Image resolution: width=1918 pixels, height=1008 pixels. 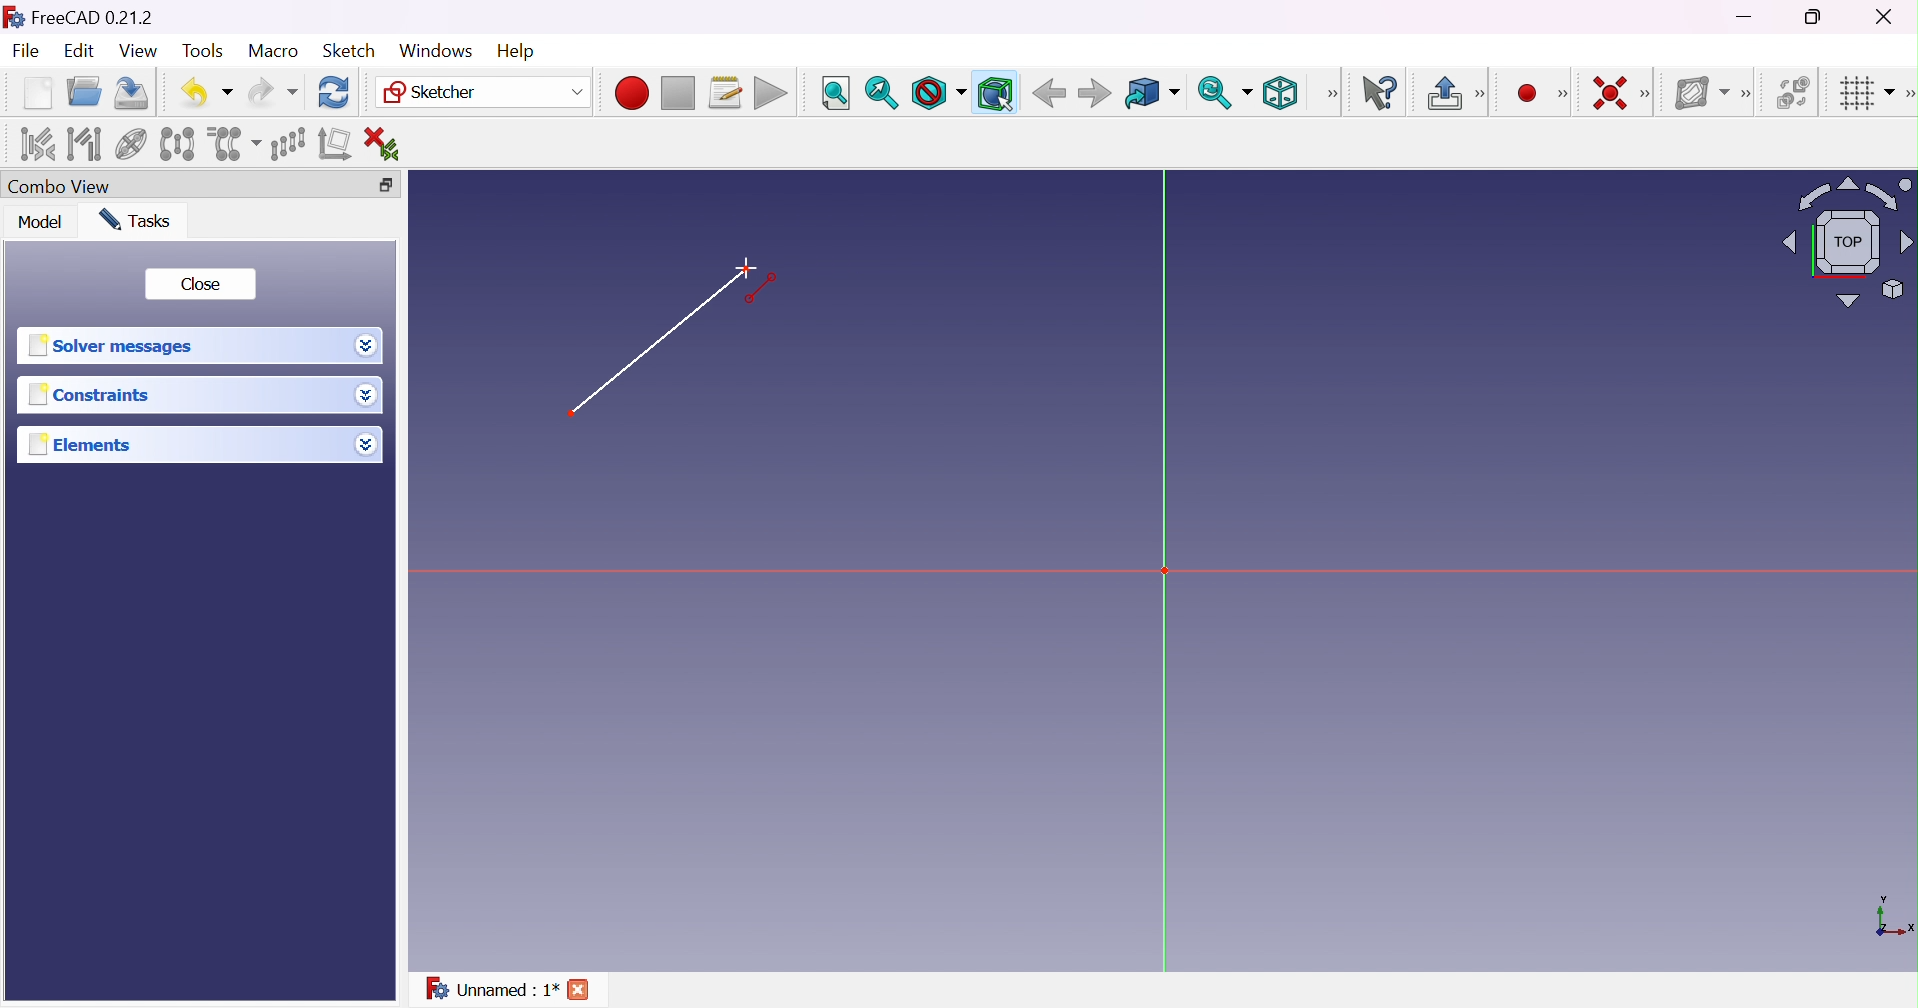 What do you see at coordinates (142, 220) in the screenshot?
I see `Tasks` at bounding box center [142, 220].